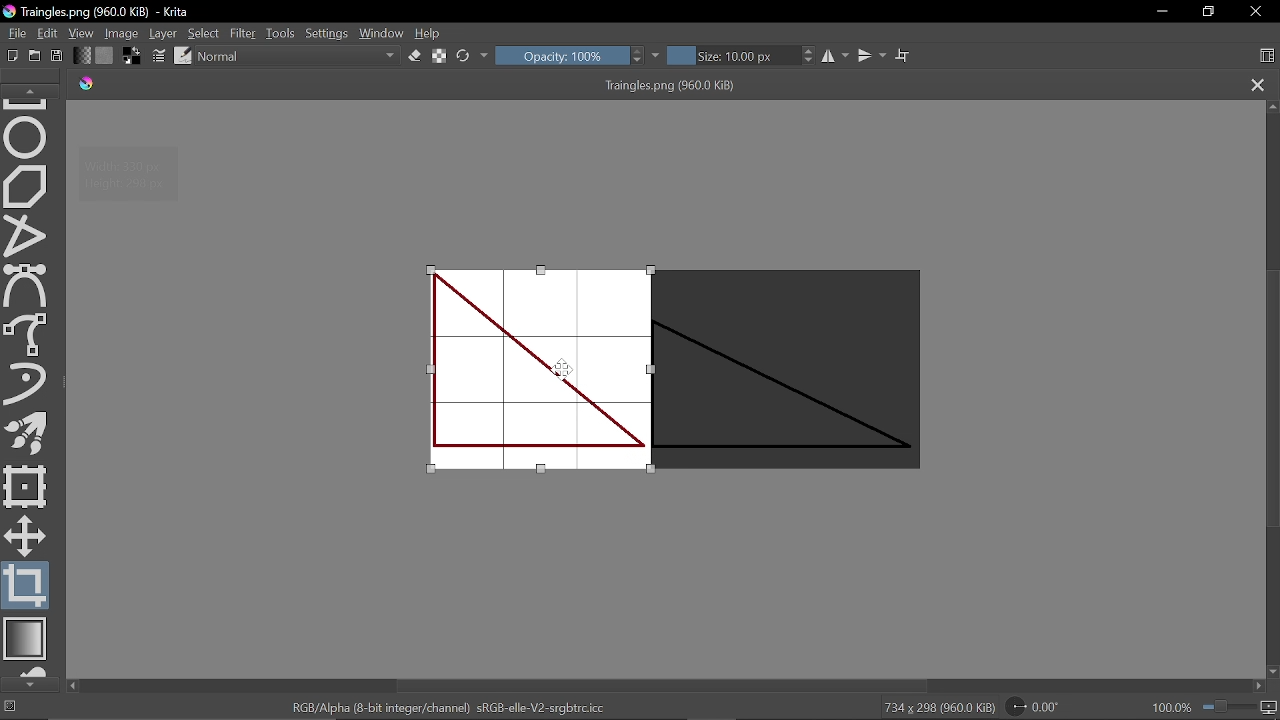 The height and width of the screenshot is (720, 1280). What do you see at coordinates (123, 32) in the screenshot?
I see `Image` at bounding box center [123, 32].